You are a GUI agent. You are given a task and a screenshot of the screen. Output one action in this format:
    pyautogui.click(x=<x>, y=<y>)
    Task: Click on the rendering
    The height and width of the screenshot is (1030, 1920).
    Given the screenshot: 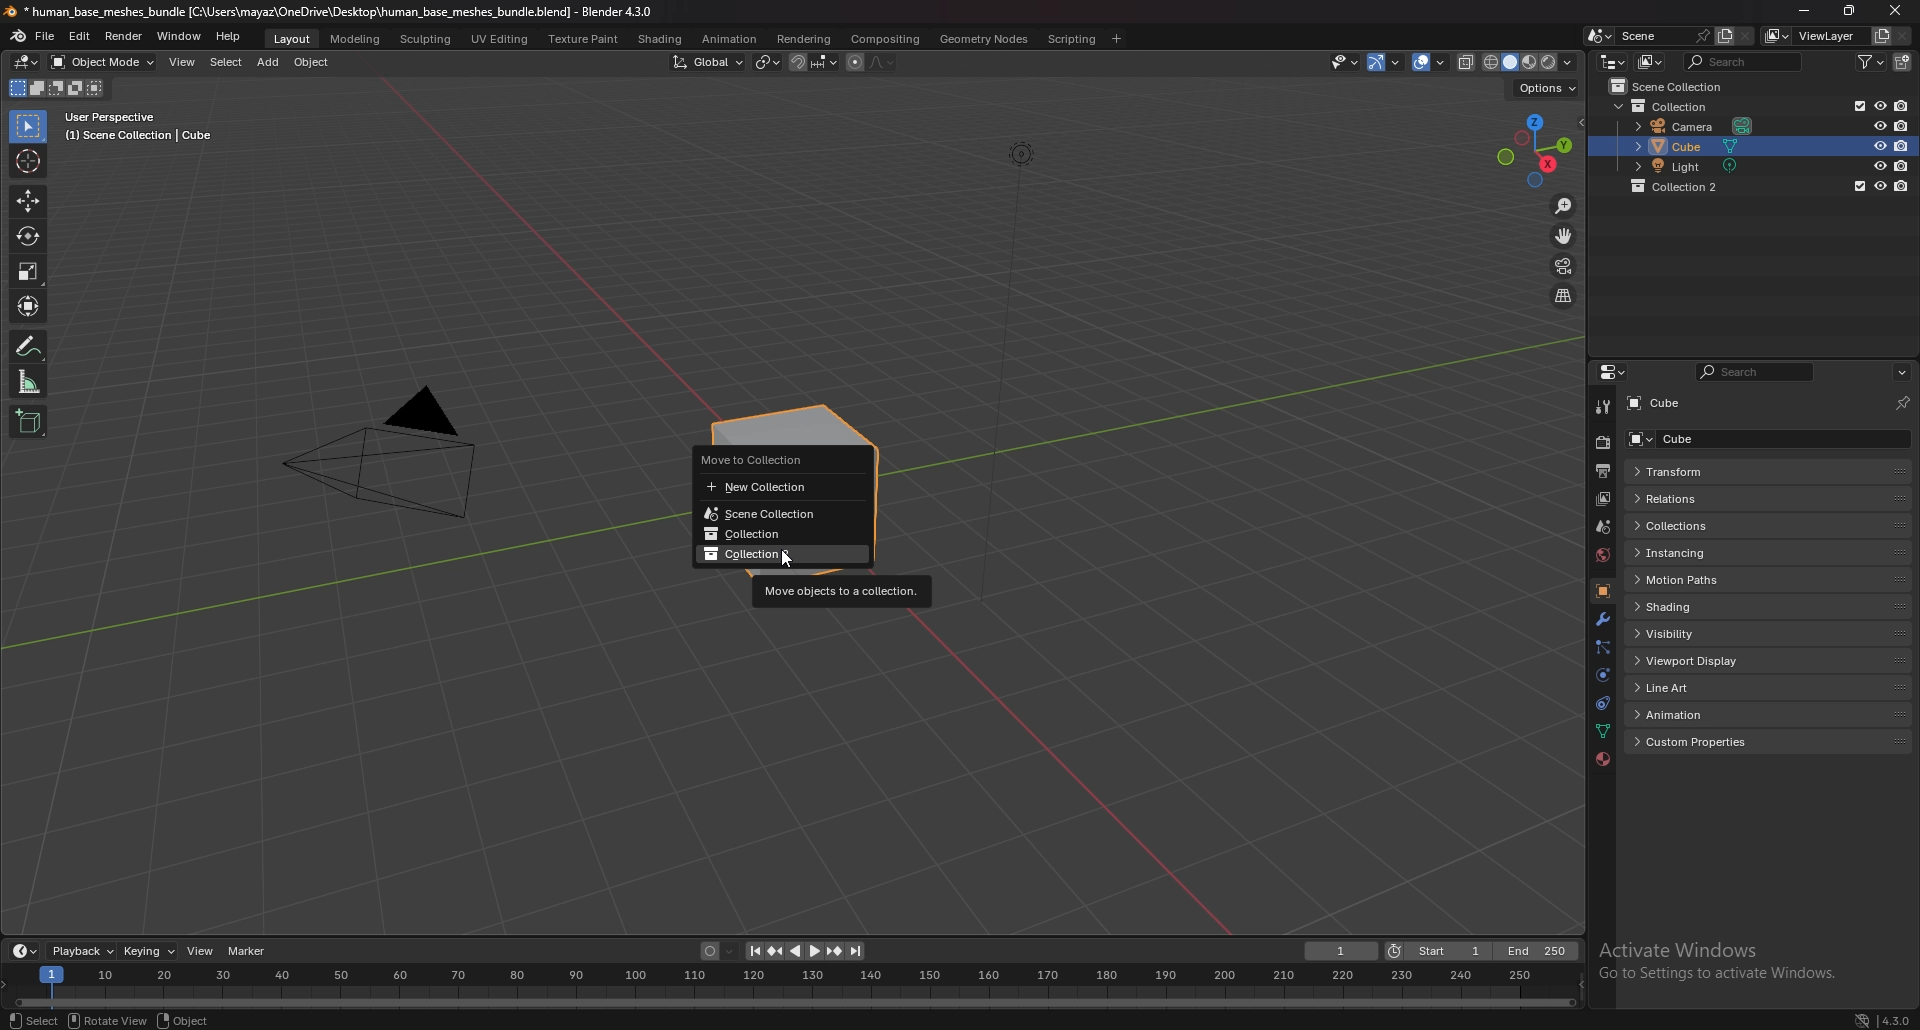 What is the action you would take?
    pyautogui.click(x=804, y=39)
    